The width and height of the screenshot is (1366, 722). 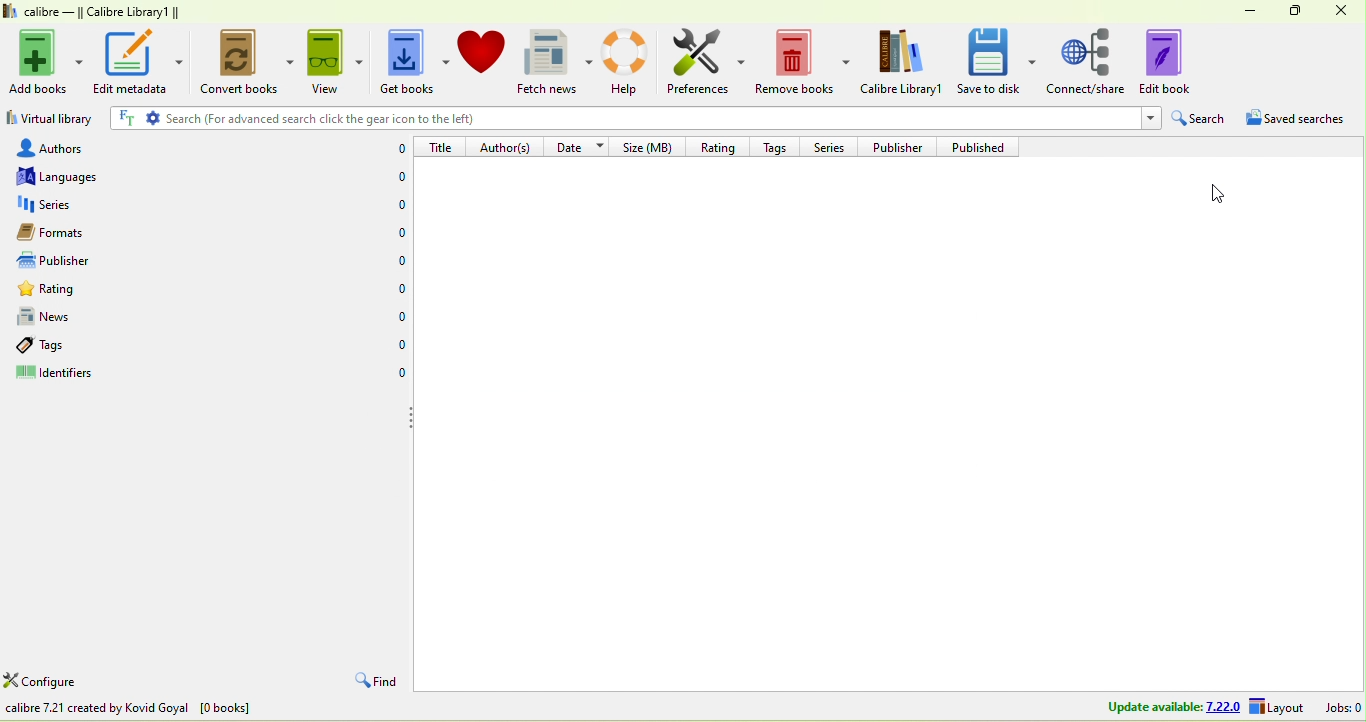 What do you see at coordinates (333, 61) in the screenshot?
I see `view` at bounding box center [333, 61].